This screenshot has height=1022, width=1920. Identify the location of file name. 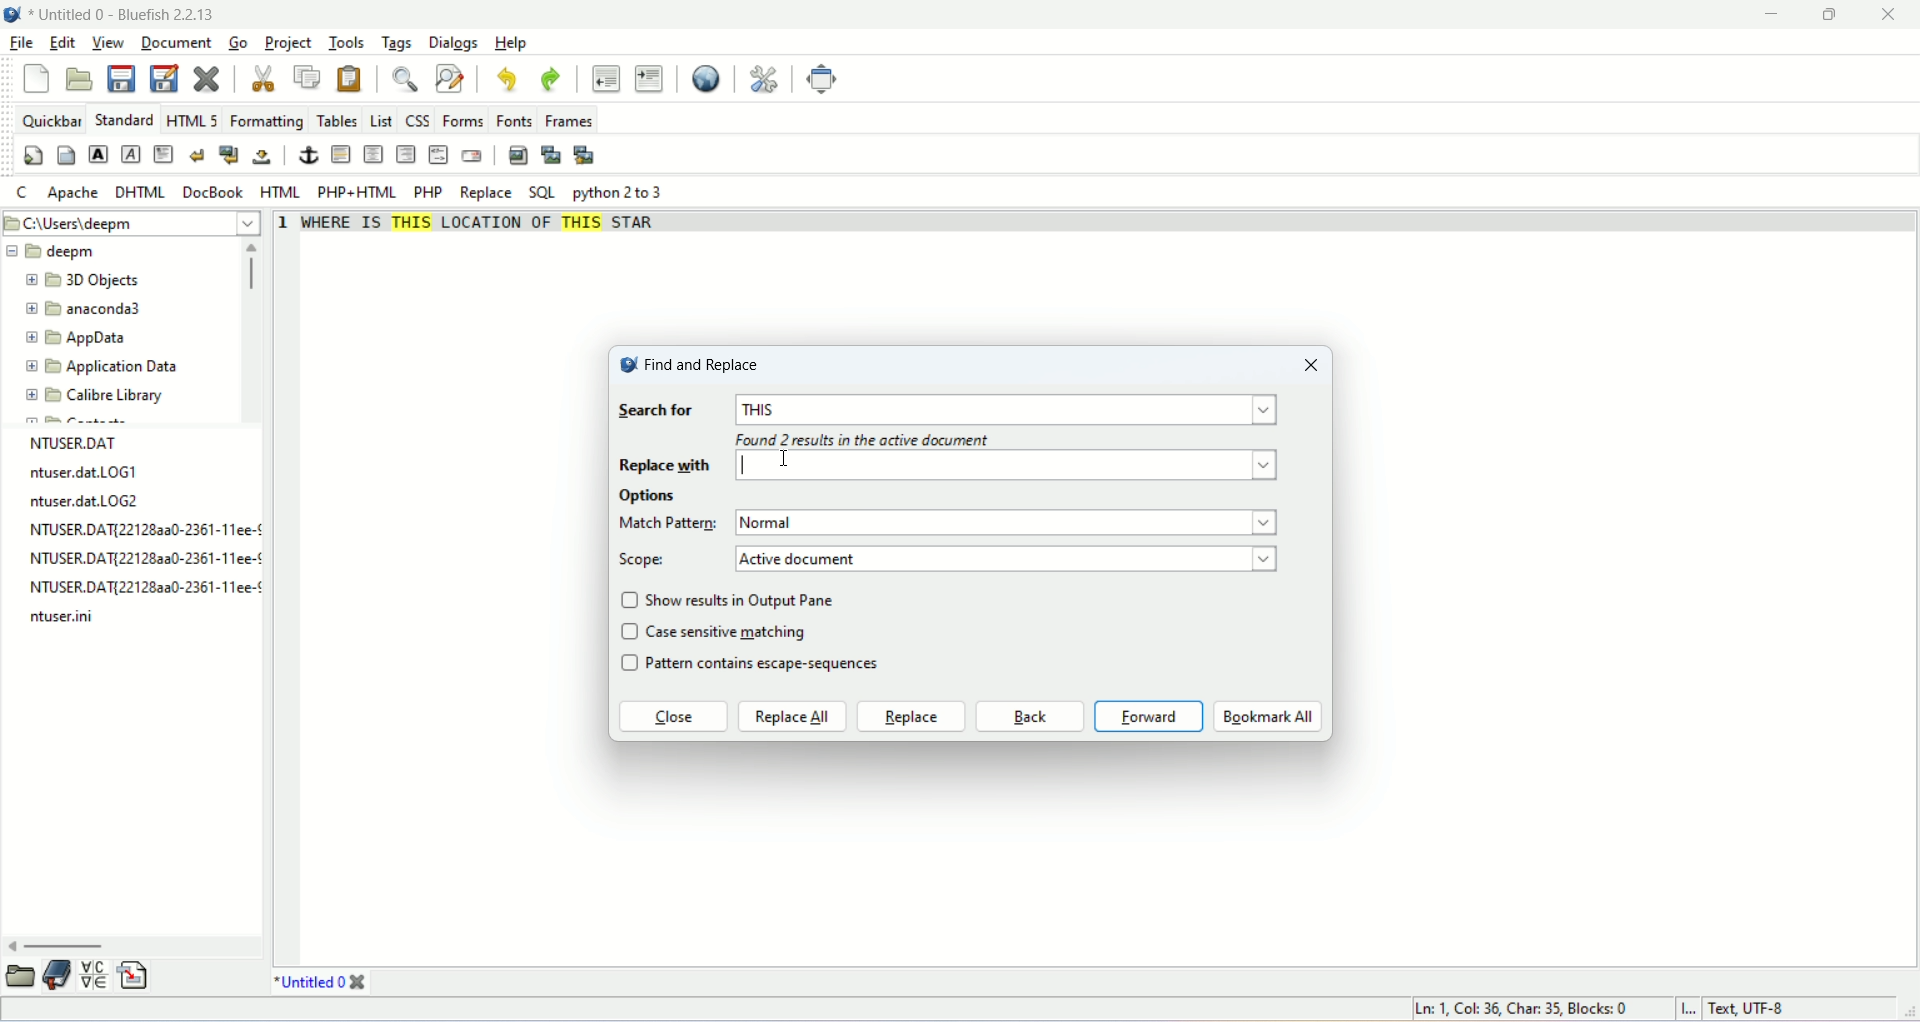
(63, 615).